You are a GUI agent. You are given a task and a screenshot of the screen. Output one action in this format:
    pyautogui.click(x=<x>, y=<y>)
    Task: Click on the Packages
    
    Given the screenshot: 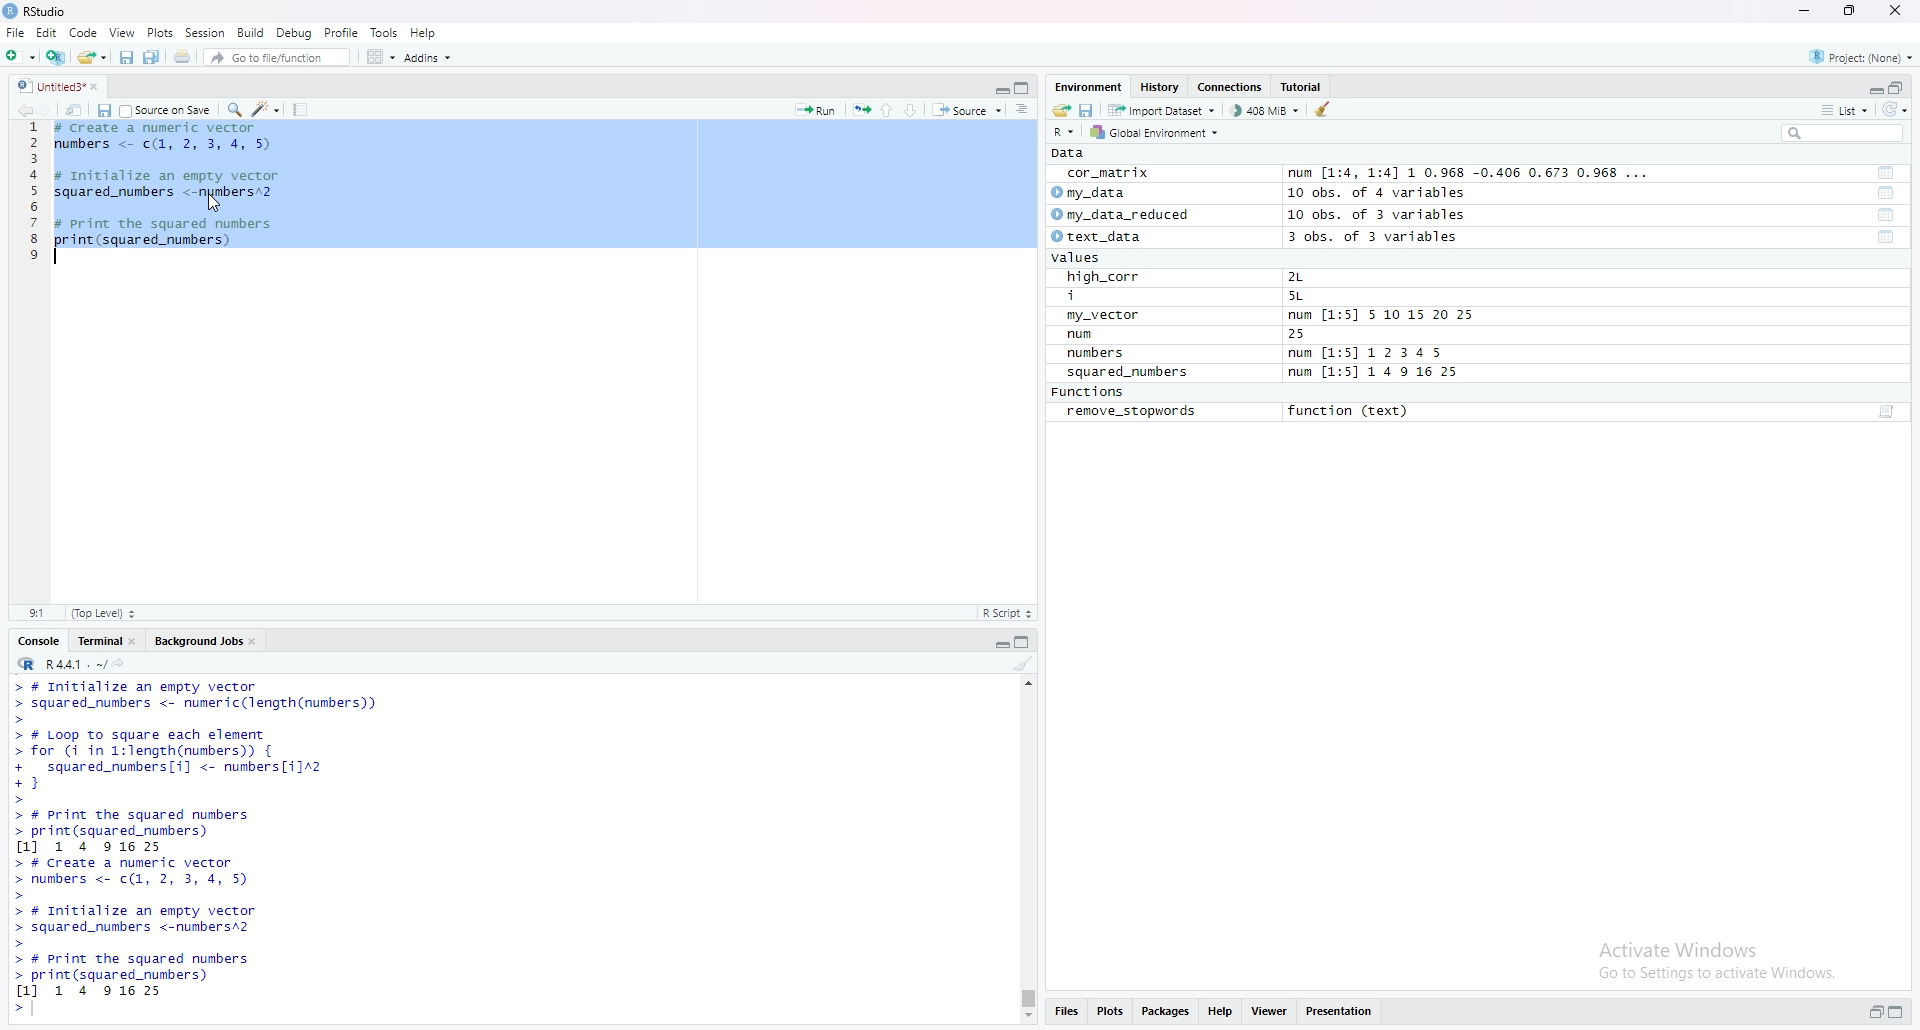 What is the action you would take?
    pyautogui.click(x=1167, y=1013)
    